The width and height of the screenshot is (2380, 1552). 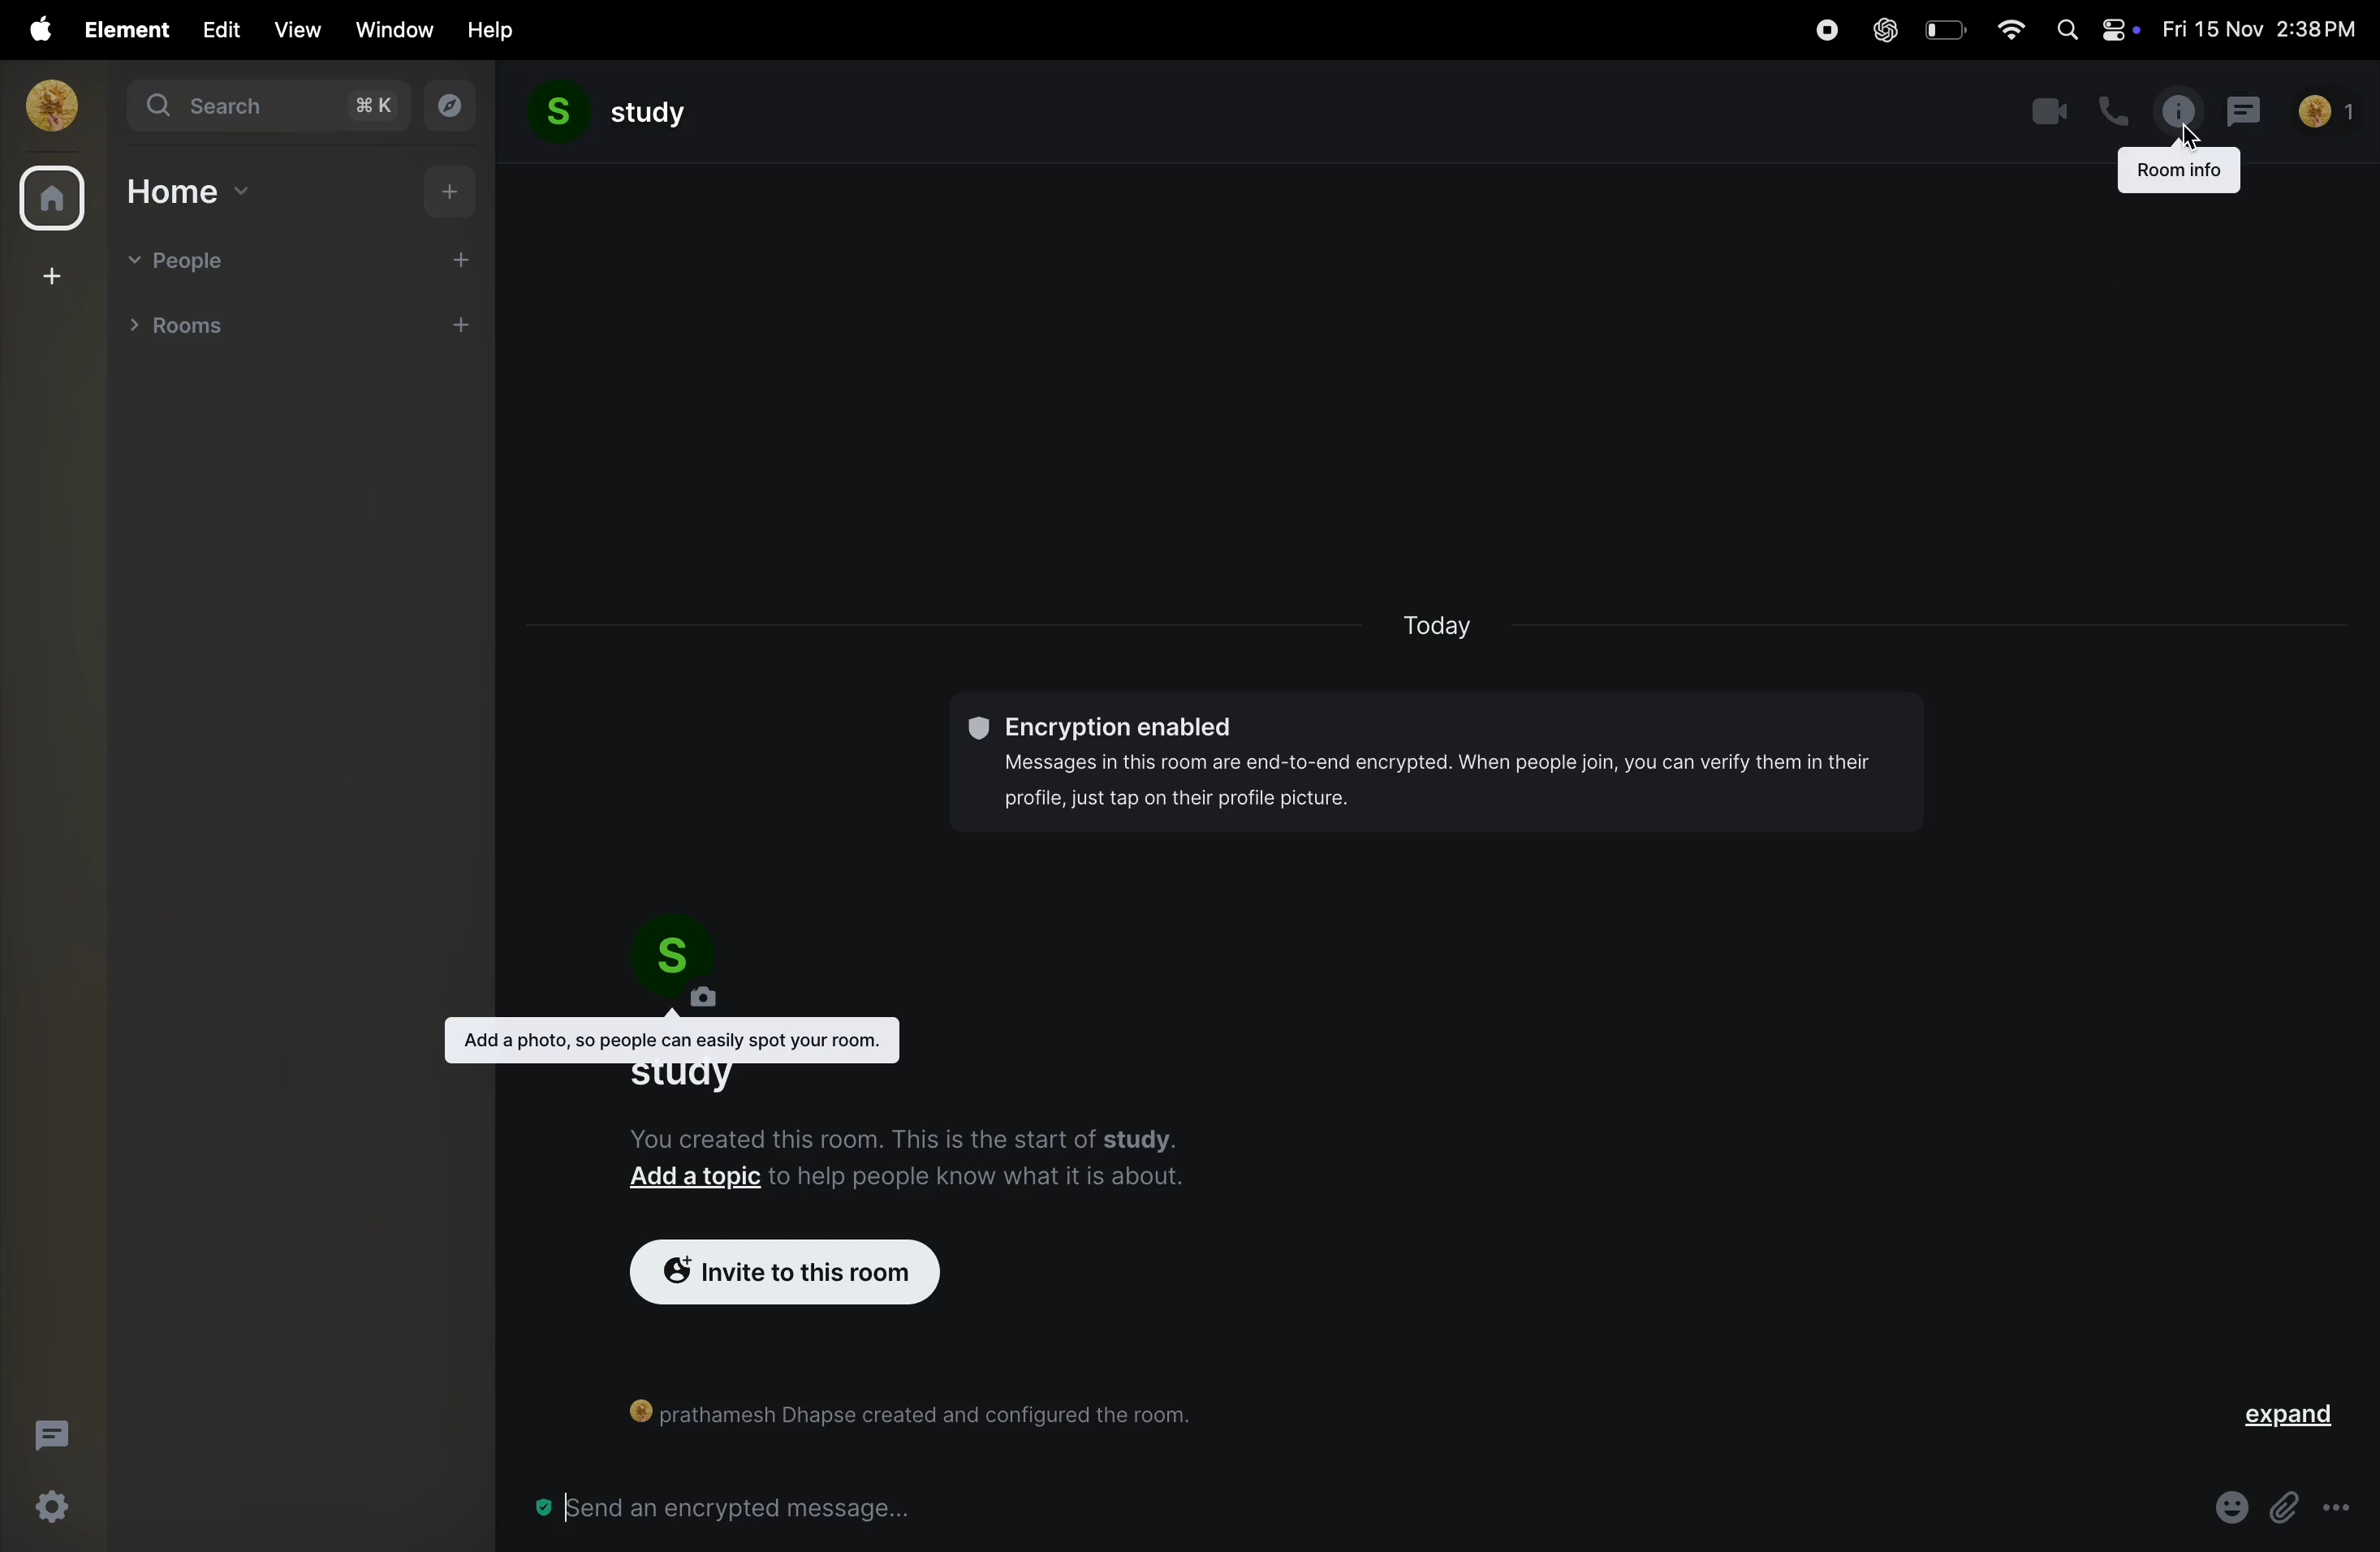 What do you see at coordinates (451, 104) in the screenshot?
I see `explore` at bounding box center [451, 104].